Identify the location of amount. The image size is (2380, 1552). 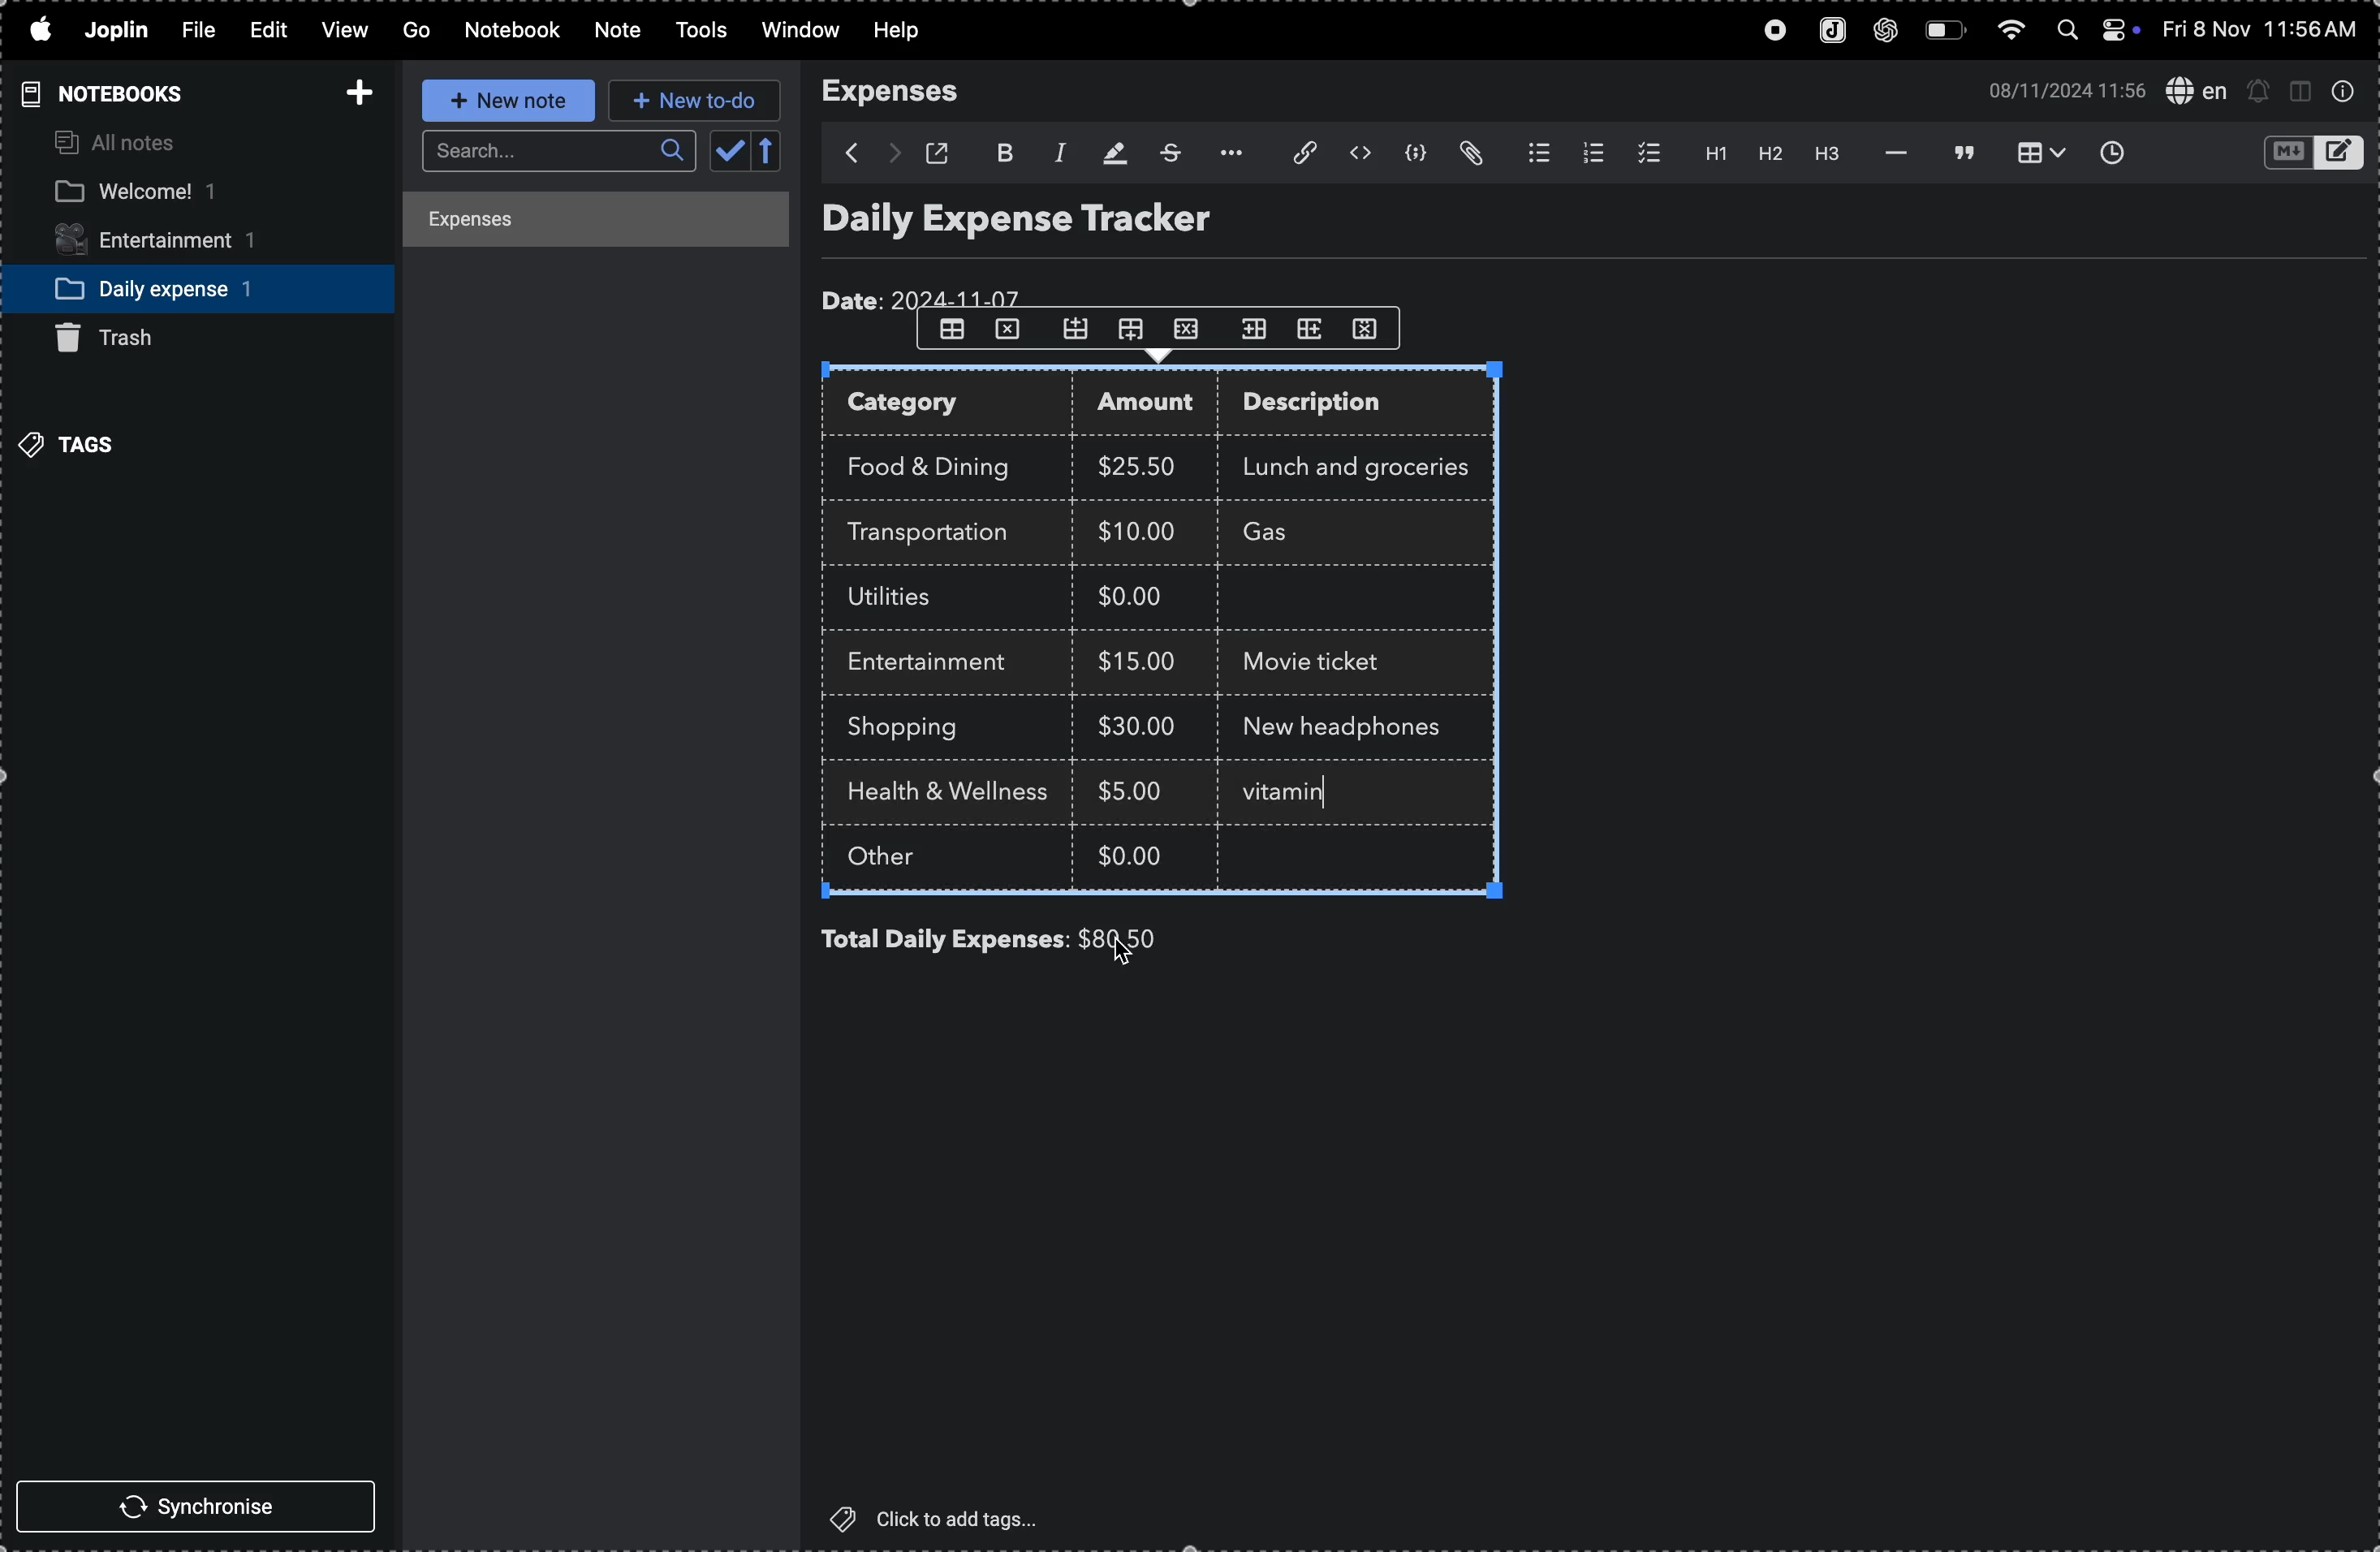
(1153, 405).